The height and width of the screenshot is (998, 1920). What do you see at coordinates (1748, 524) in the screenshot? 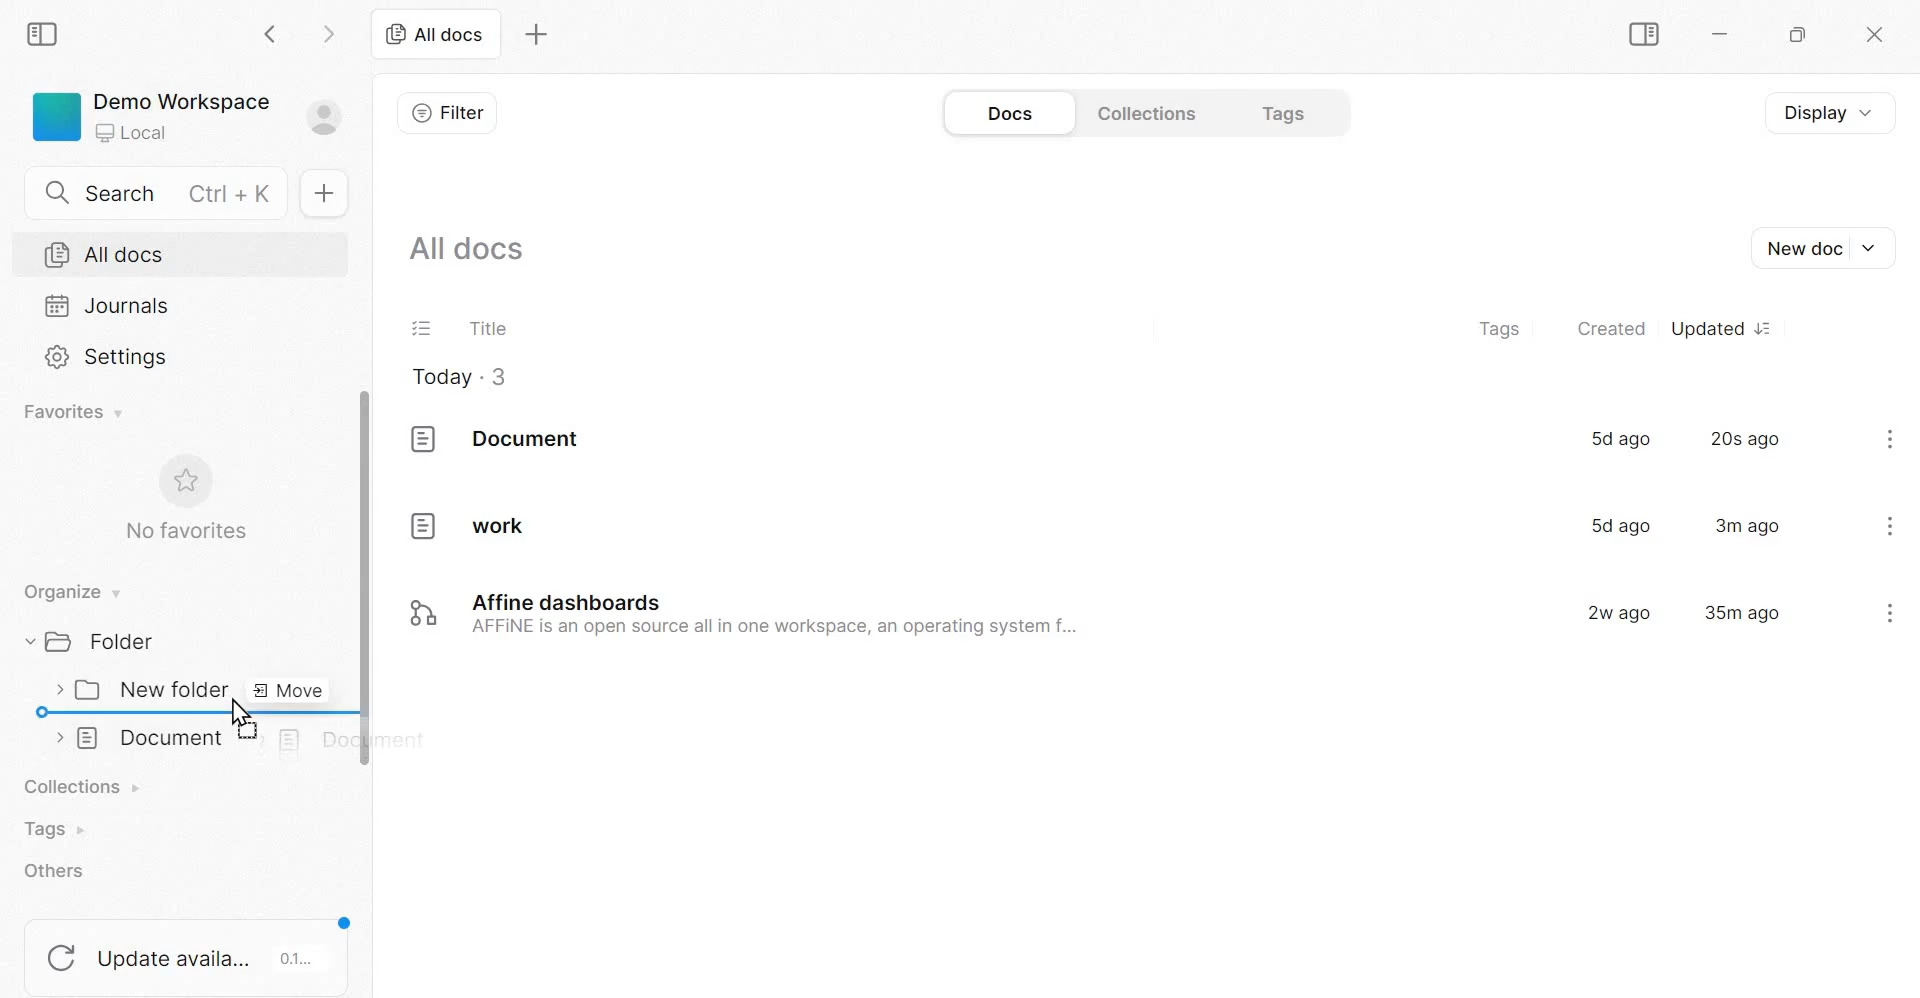
I see `3m ago` at bounding box center [1748, 524].